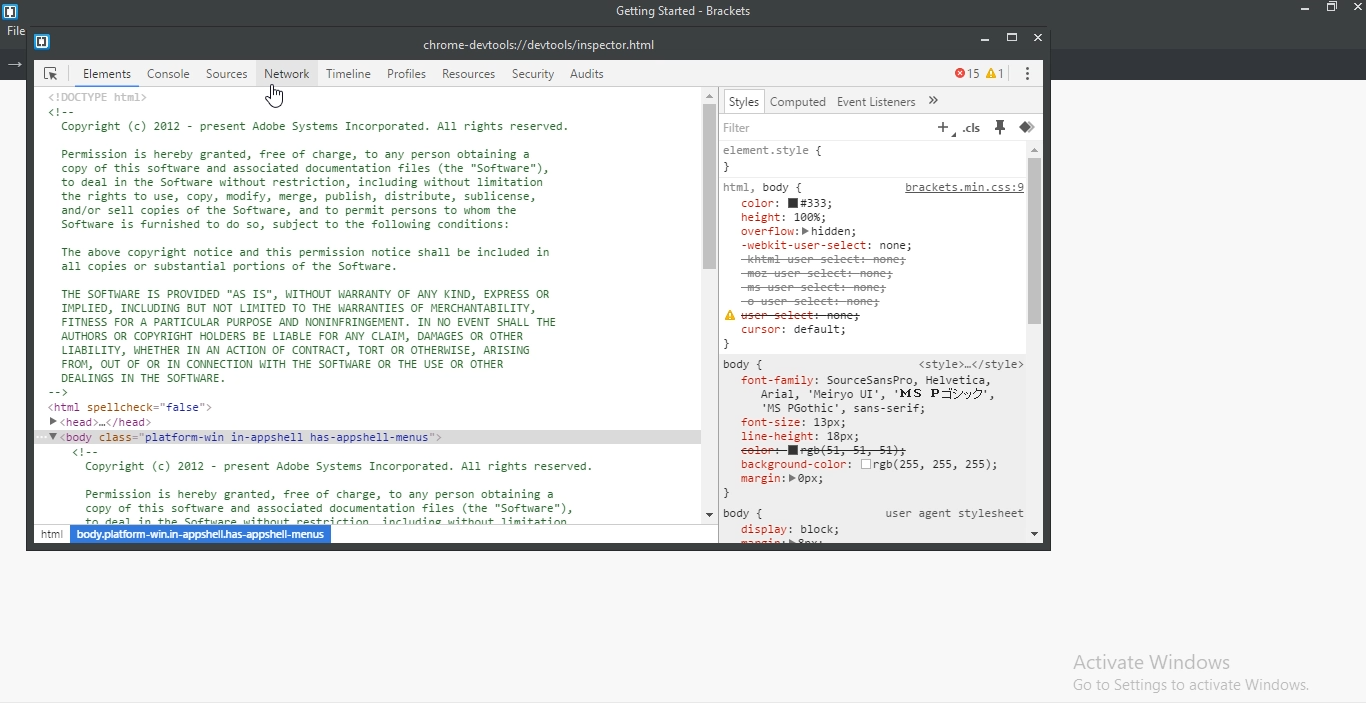  I want to click on getting started - Brackets, so click(693, 13).